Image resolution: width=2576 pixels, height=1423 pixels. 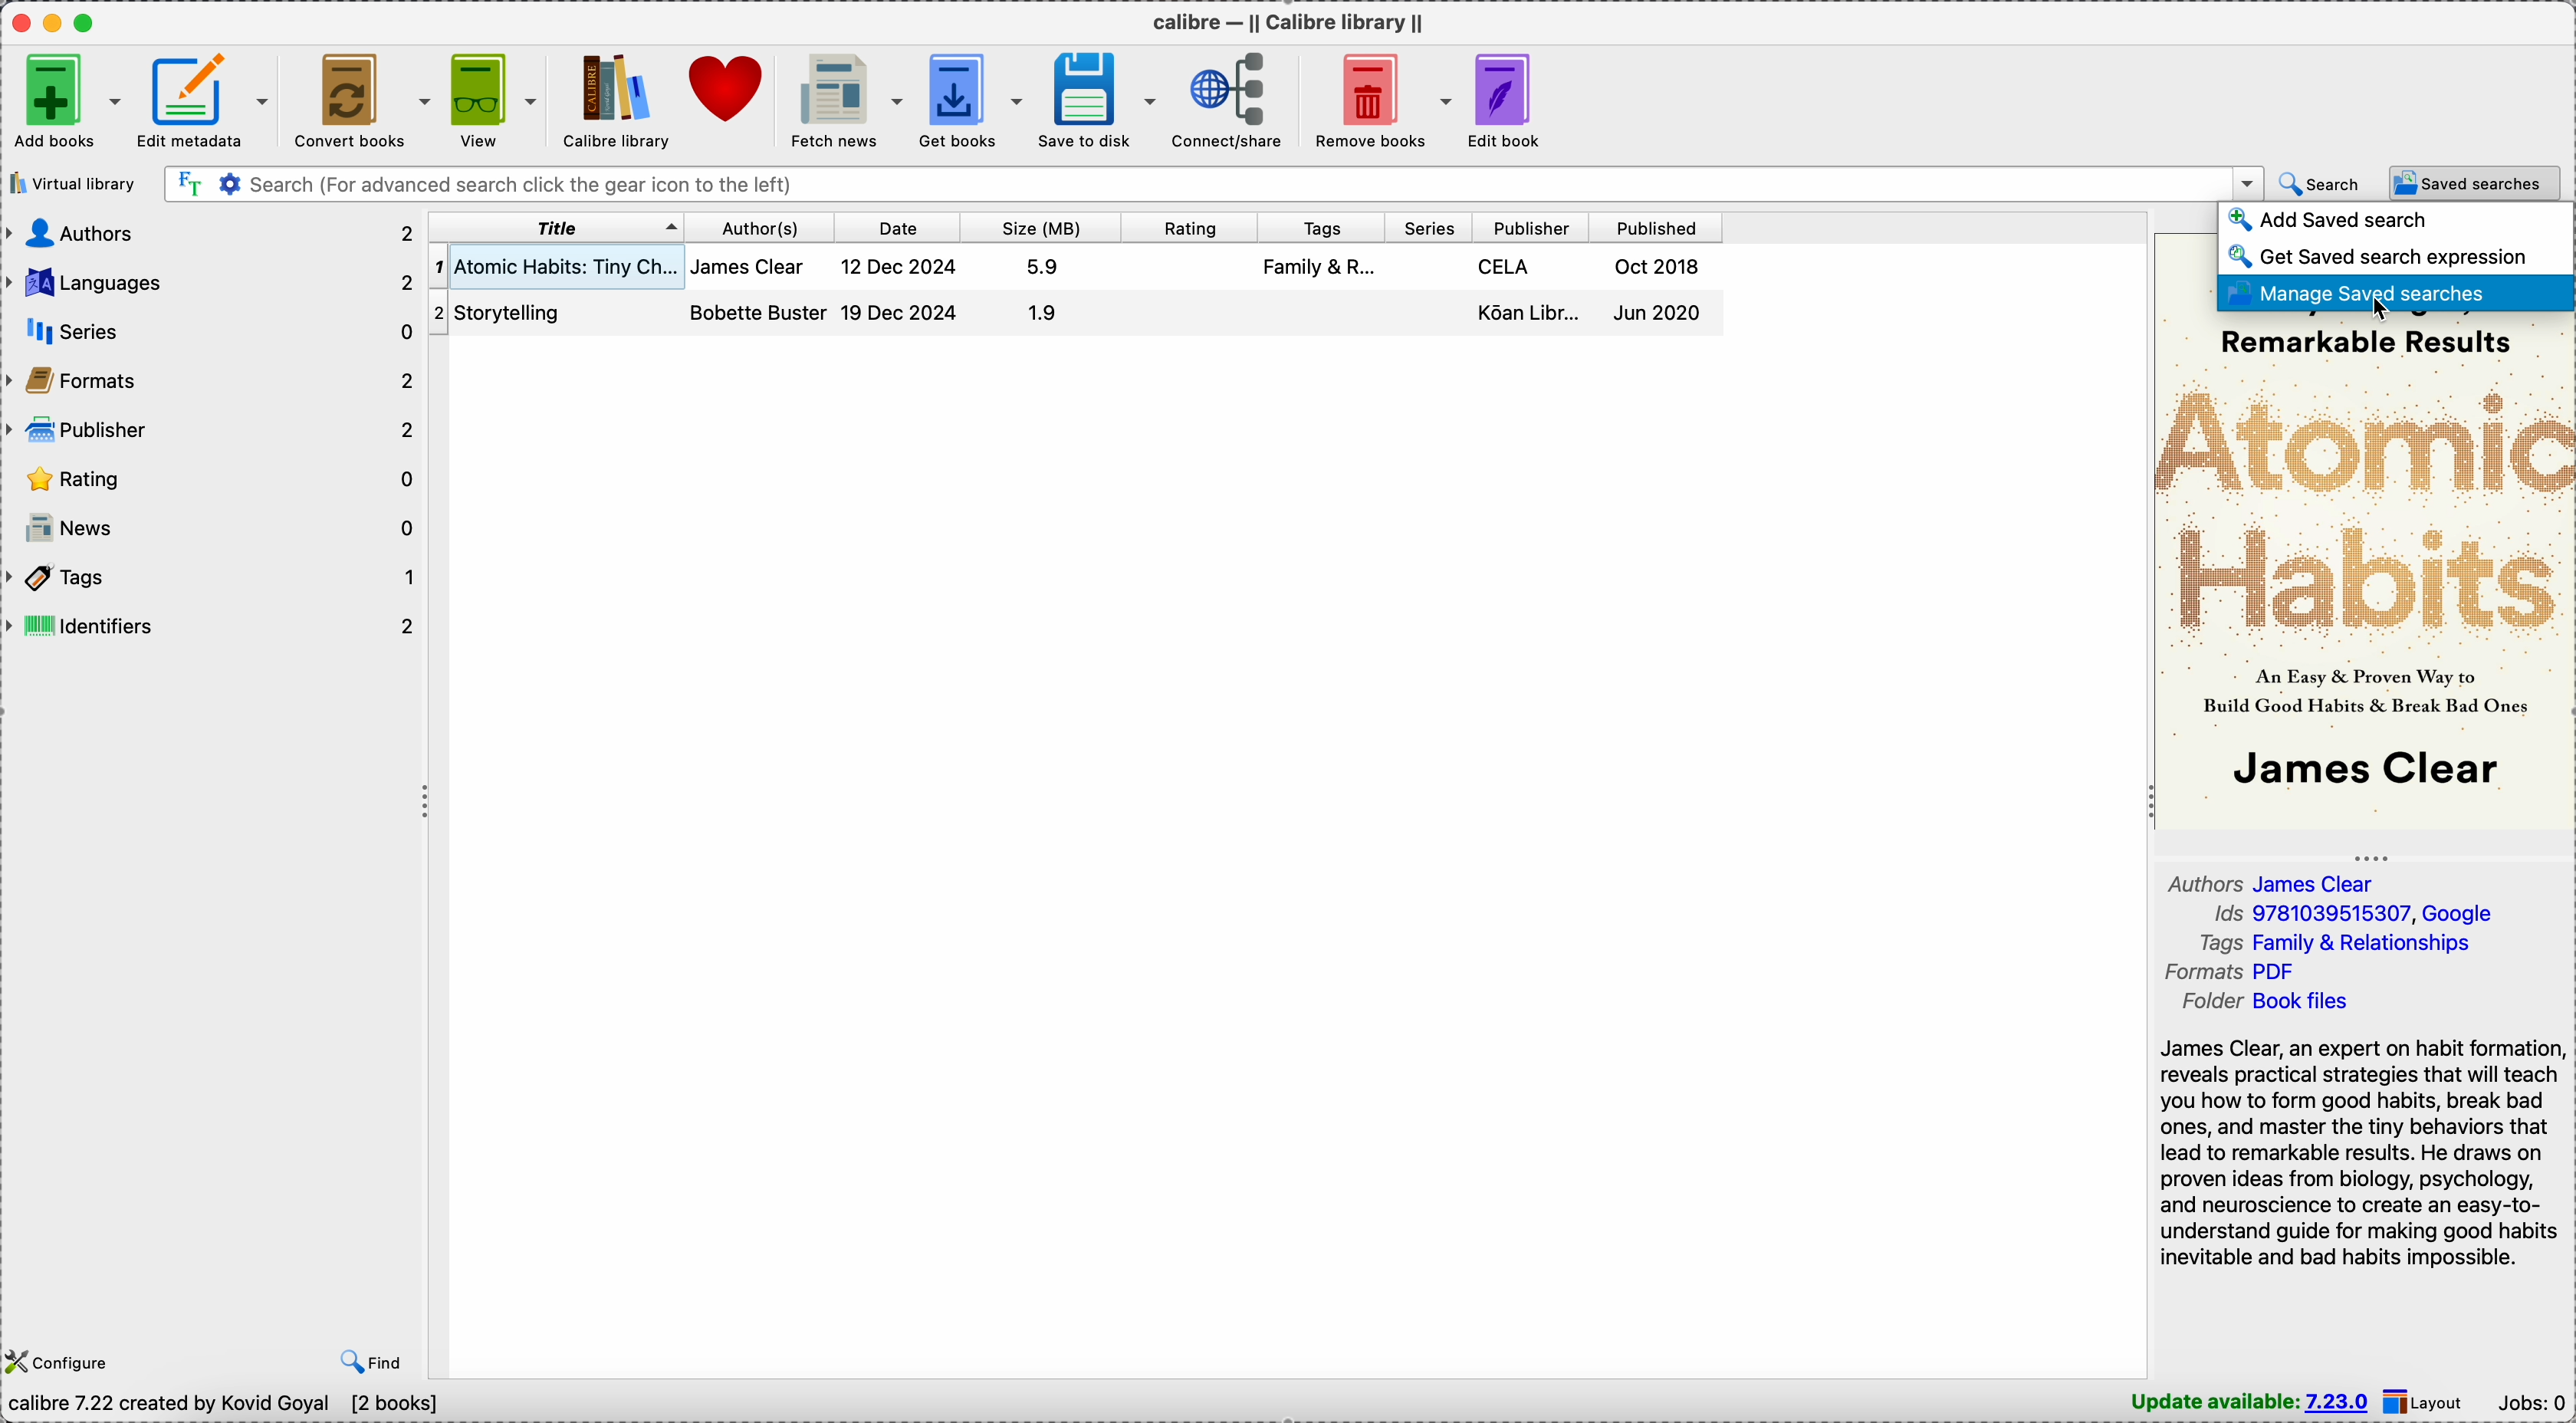 I want to click on published, so click(x=1655, y=228).